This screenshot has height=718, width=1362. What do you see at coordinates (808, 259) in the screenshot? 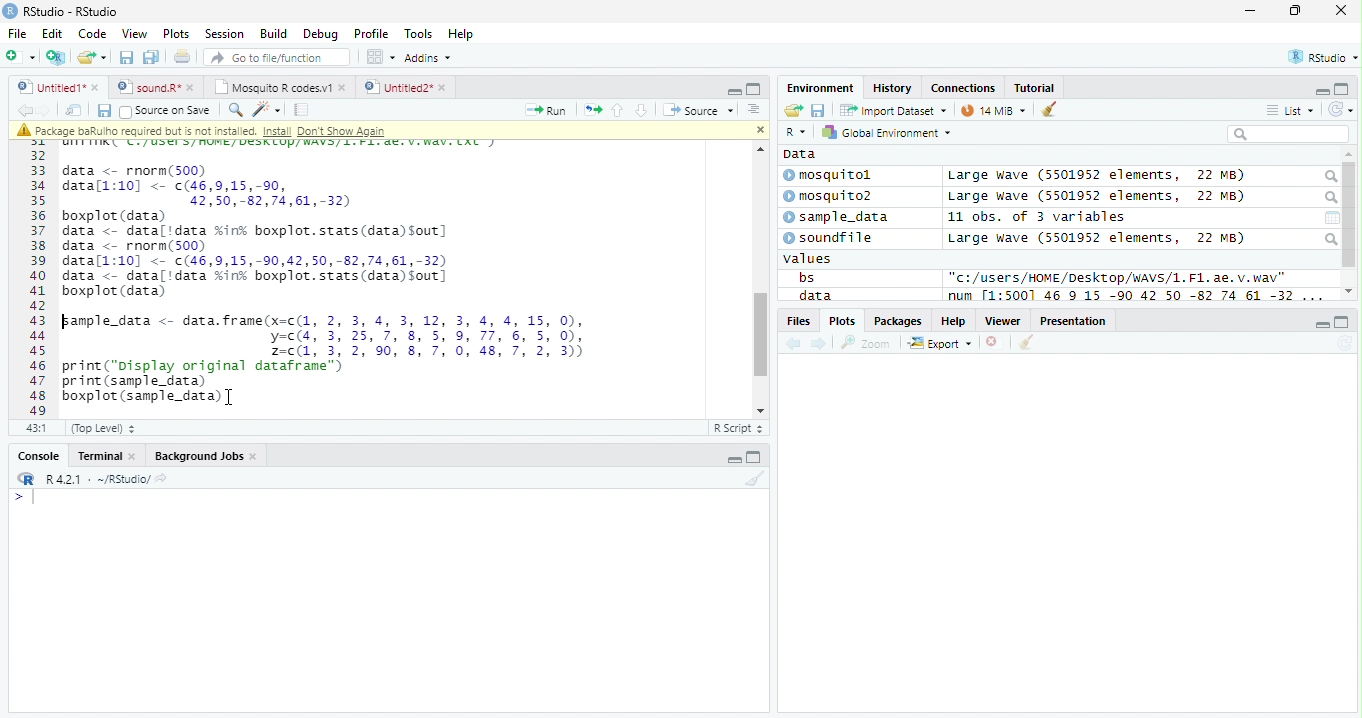
I see `values` at bounding box center [808, 259].